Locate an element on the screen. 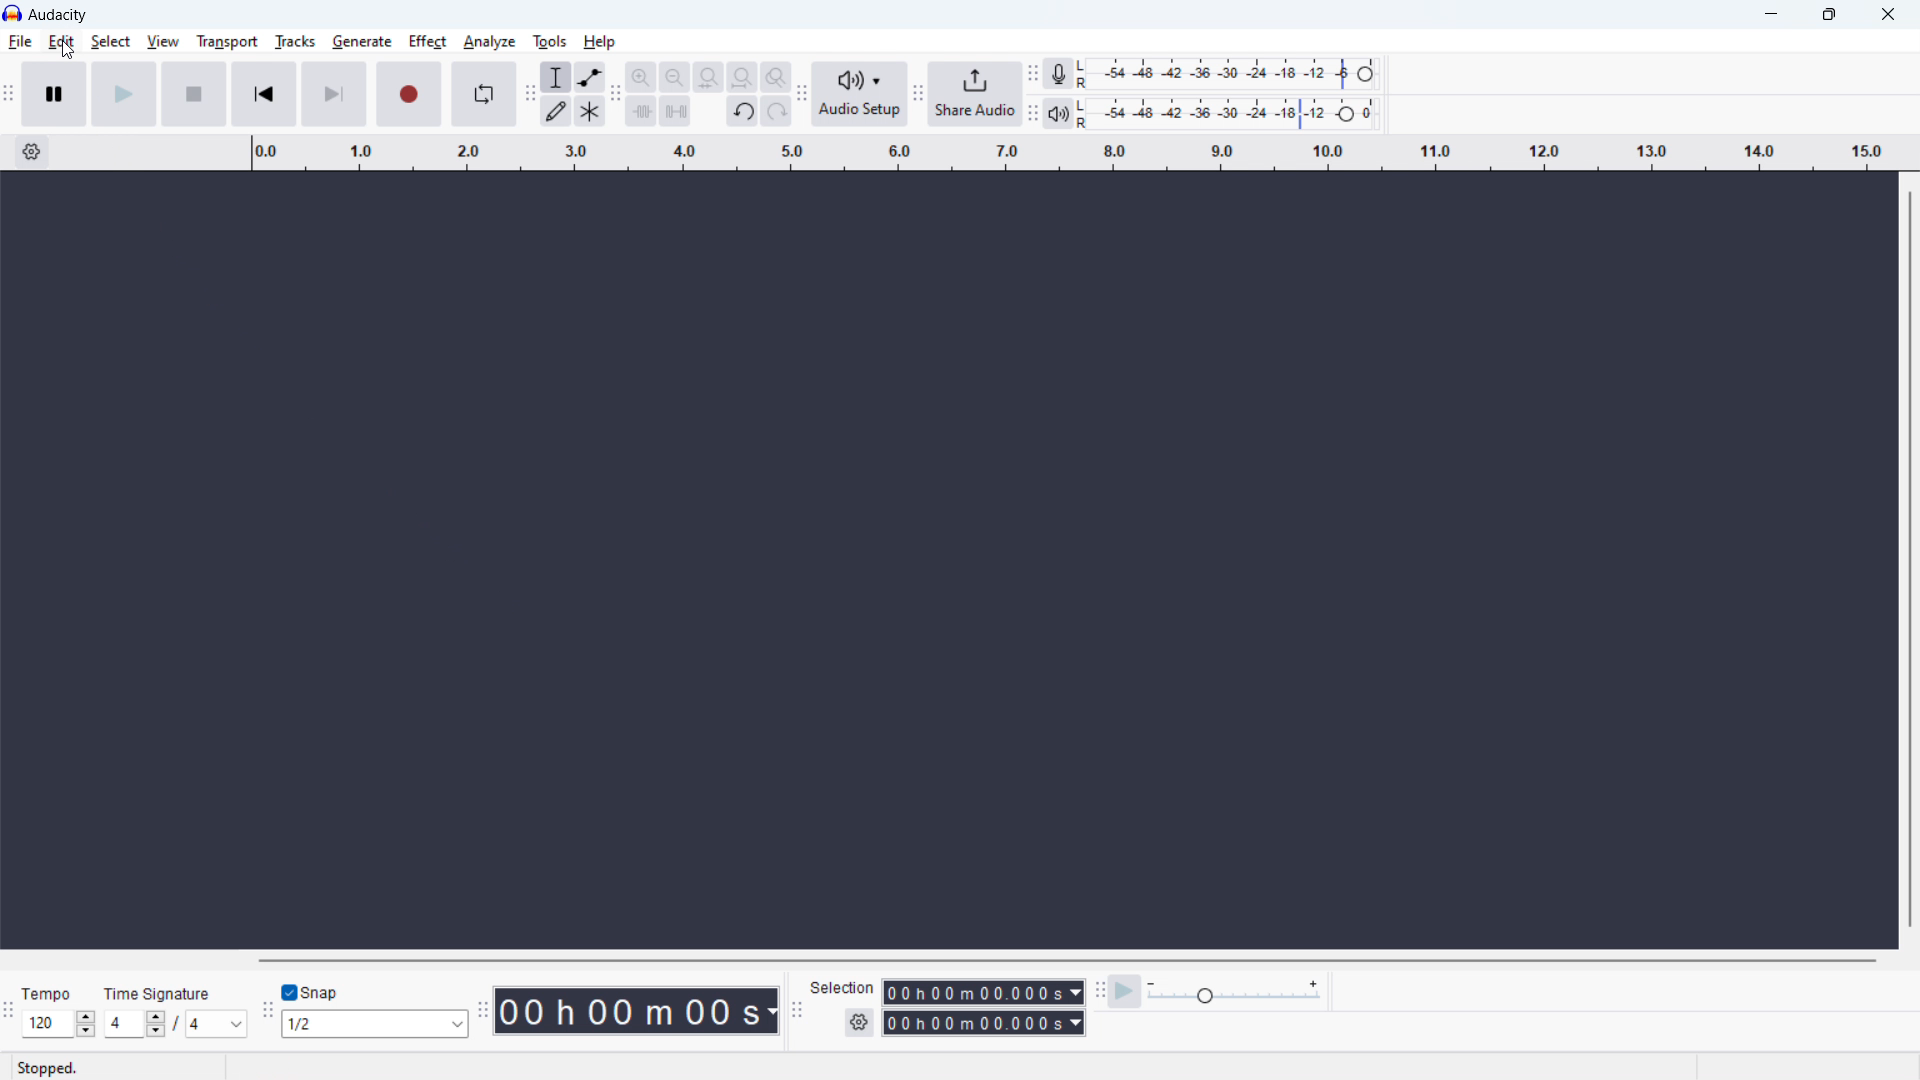 The height and width of the screenshot is (1080, 1920). maximize is located at coordinates (1829, 16).